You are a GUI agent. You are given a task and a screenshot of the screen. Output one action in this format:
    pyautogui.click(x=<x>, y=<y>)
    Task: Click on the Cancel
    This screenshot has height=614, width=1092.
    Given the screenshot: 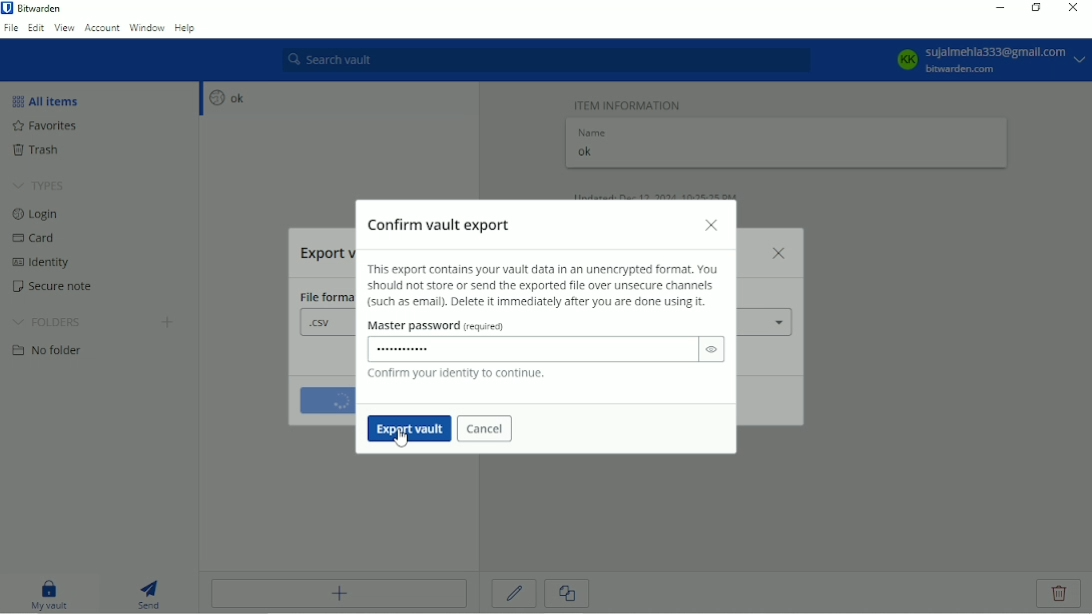 What is the action you would take?
    pyautogui.click(x=486, y=430)
    